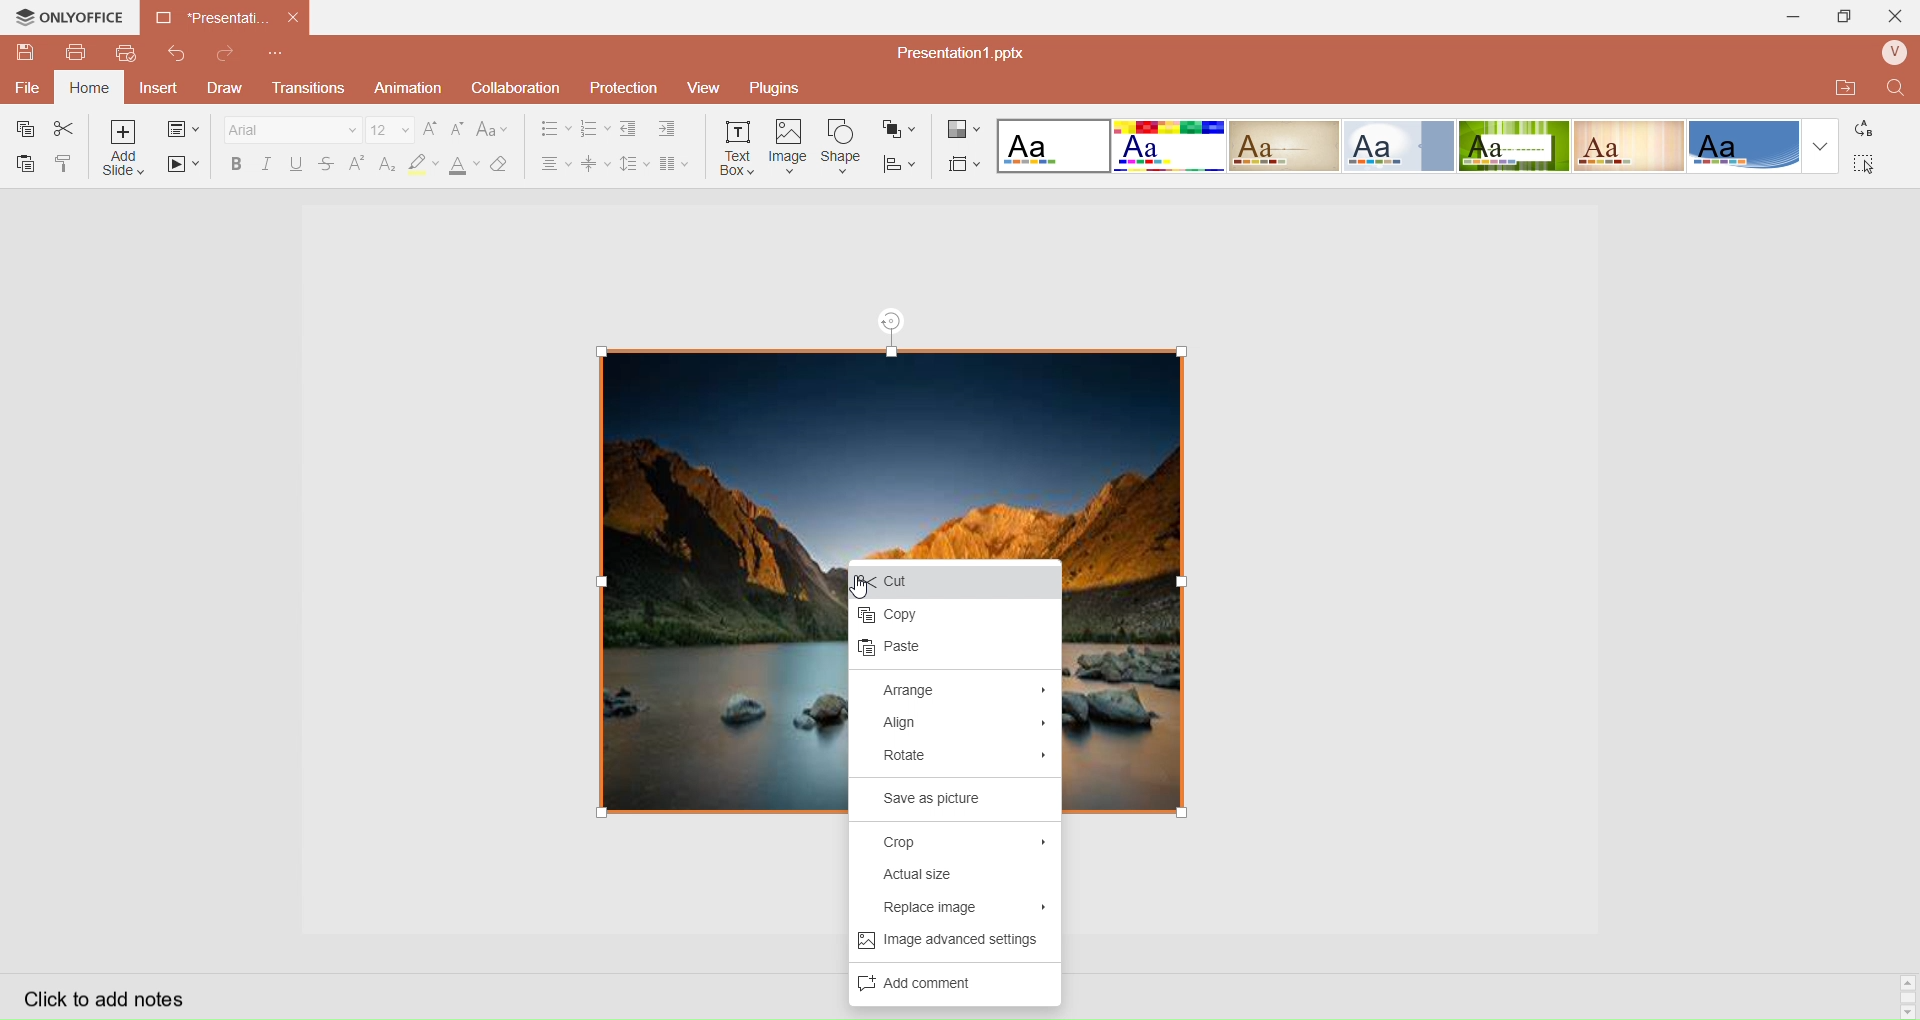 The width and height of the screenshot is (1920, 1020). I want to click on close document, so click(297, 19).